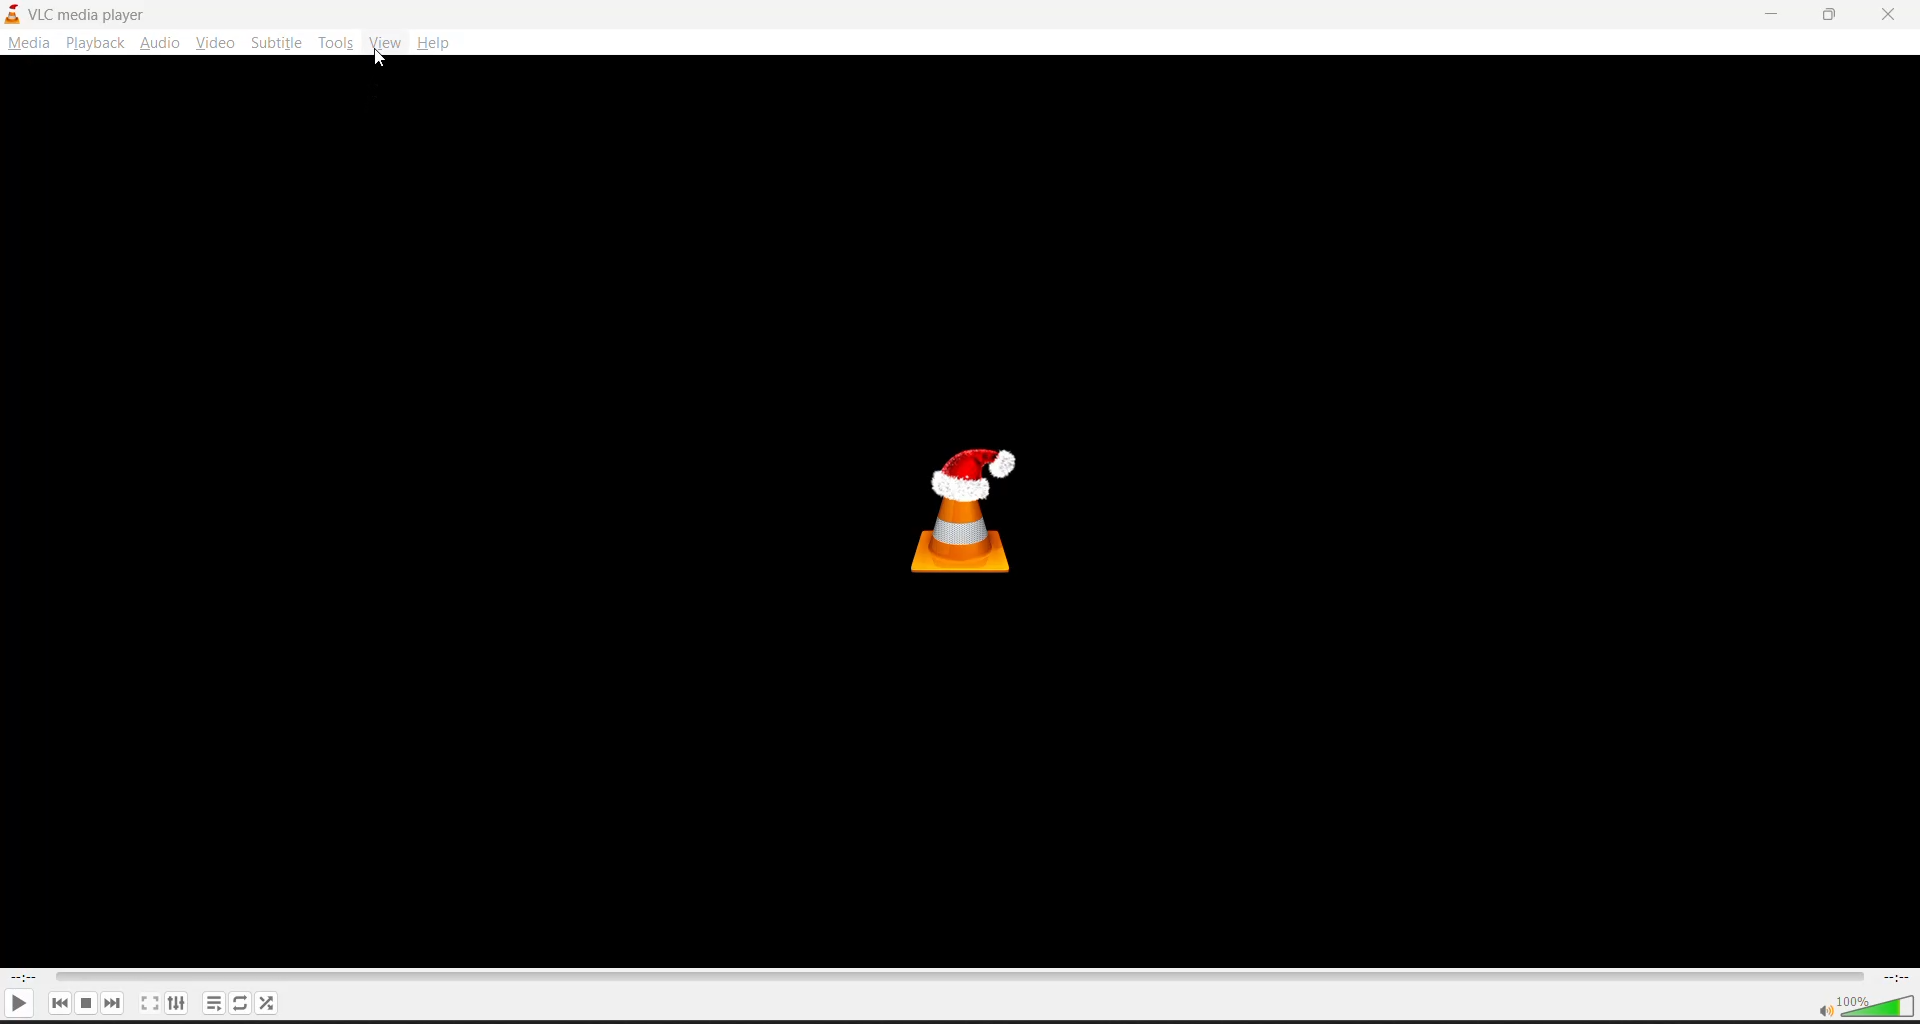 The width and height of the screenshot is (1920, 1024). I want to click on total track time, so click(1897, 979).